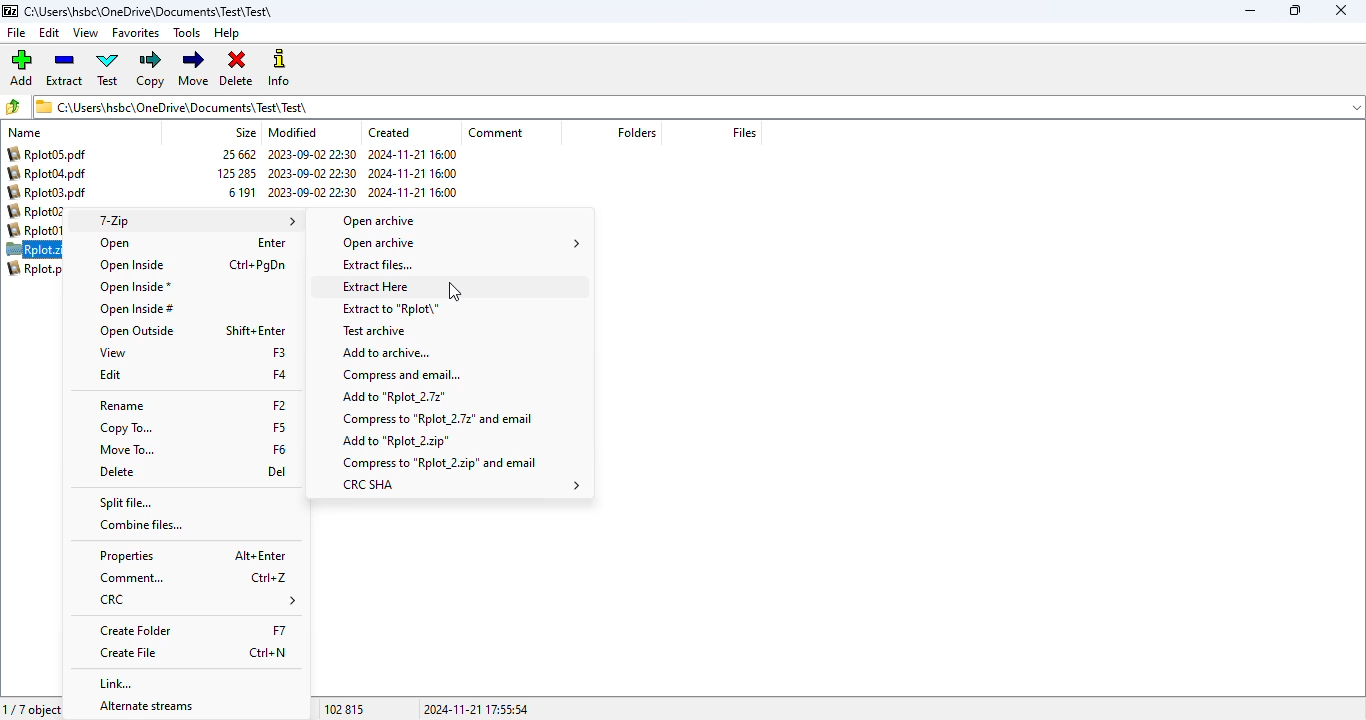 This screenshot has width=1366, height=720. I want to click on Rplot05.pdf, so click(47, 153).